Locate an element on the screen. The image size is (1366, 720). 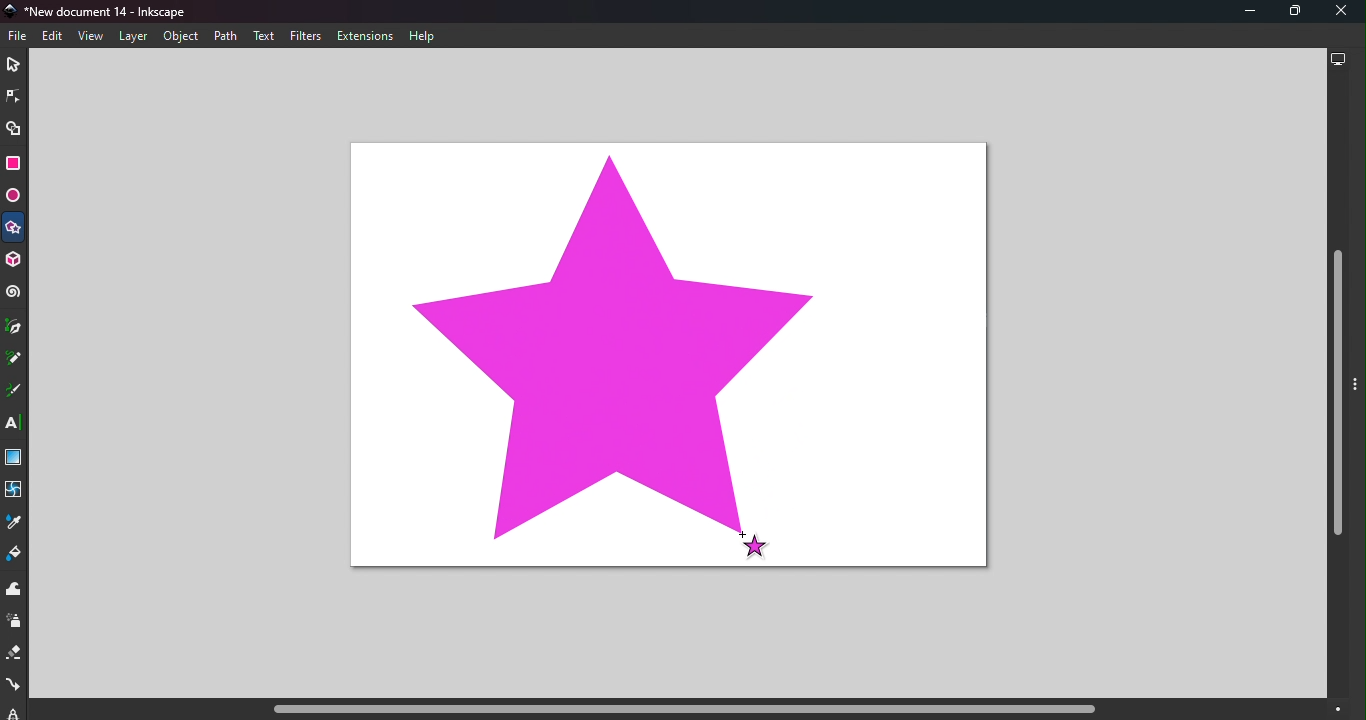
Edit is located at coordinates (52, 37).